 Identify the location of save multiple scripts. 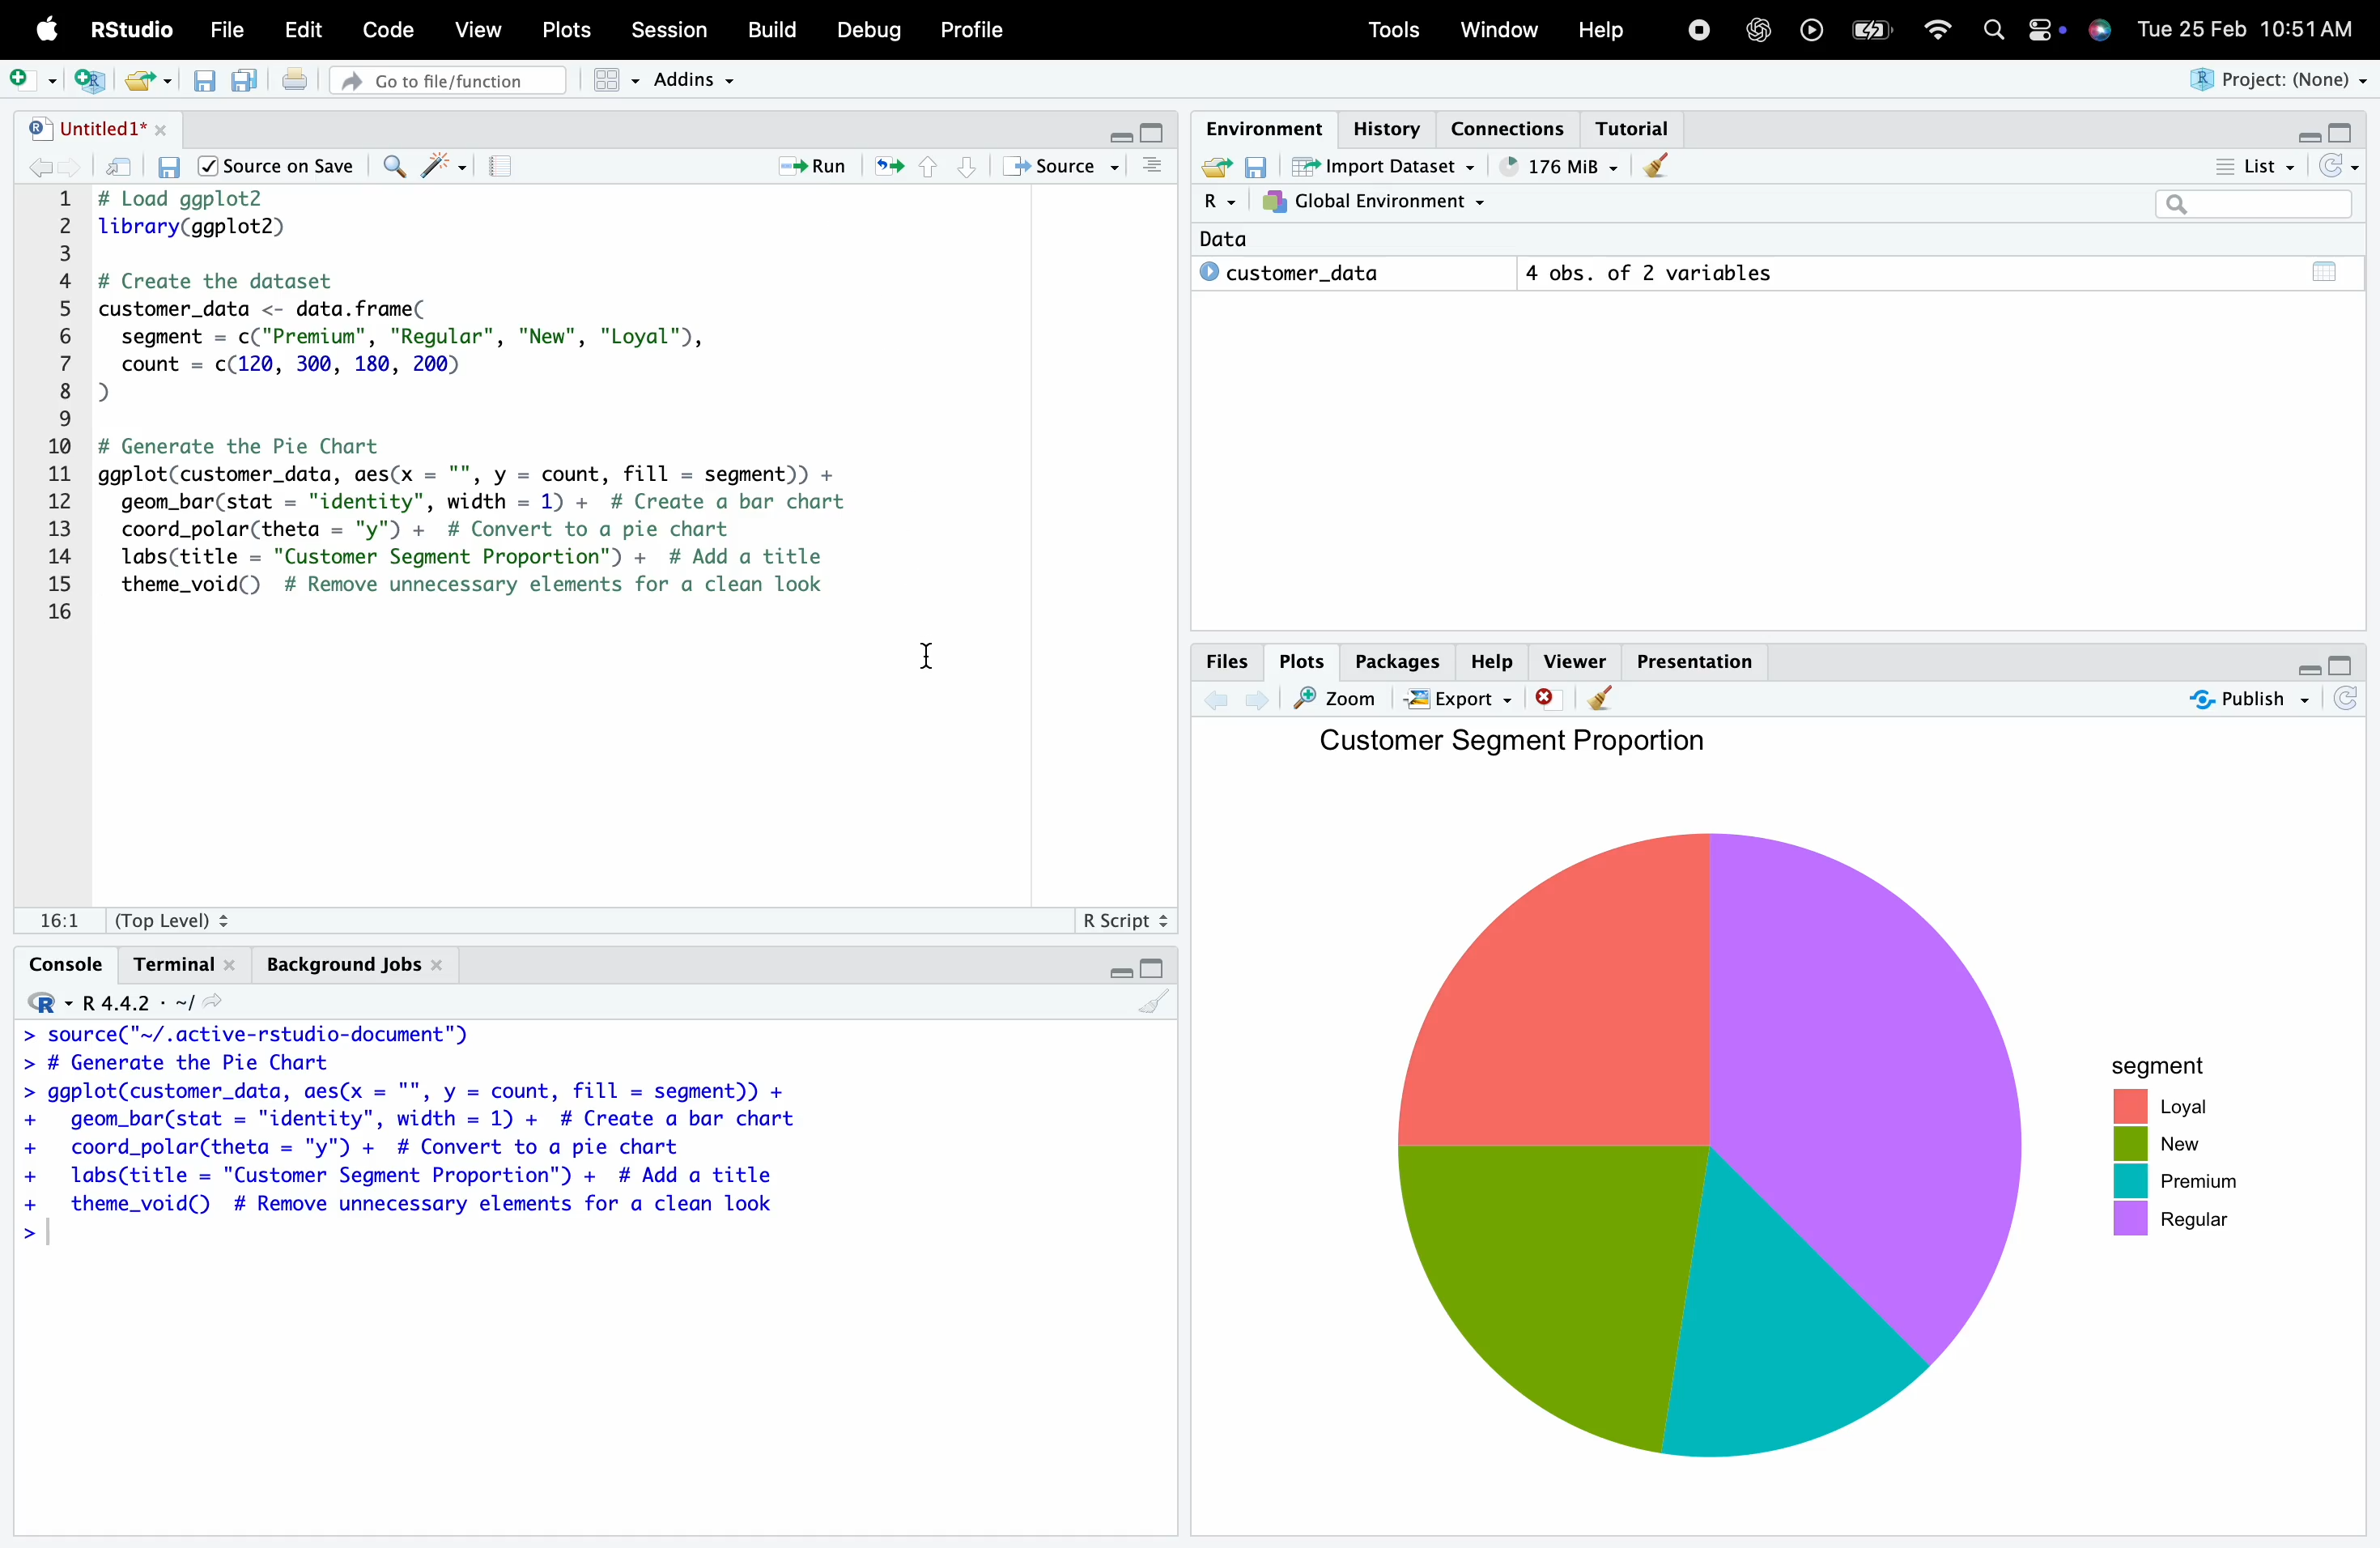
(250, 90).